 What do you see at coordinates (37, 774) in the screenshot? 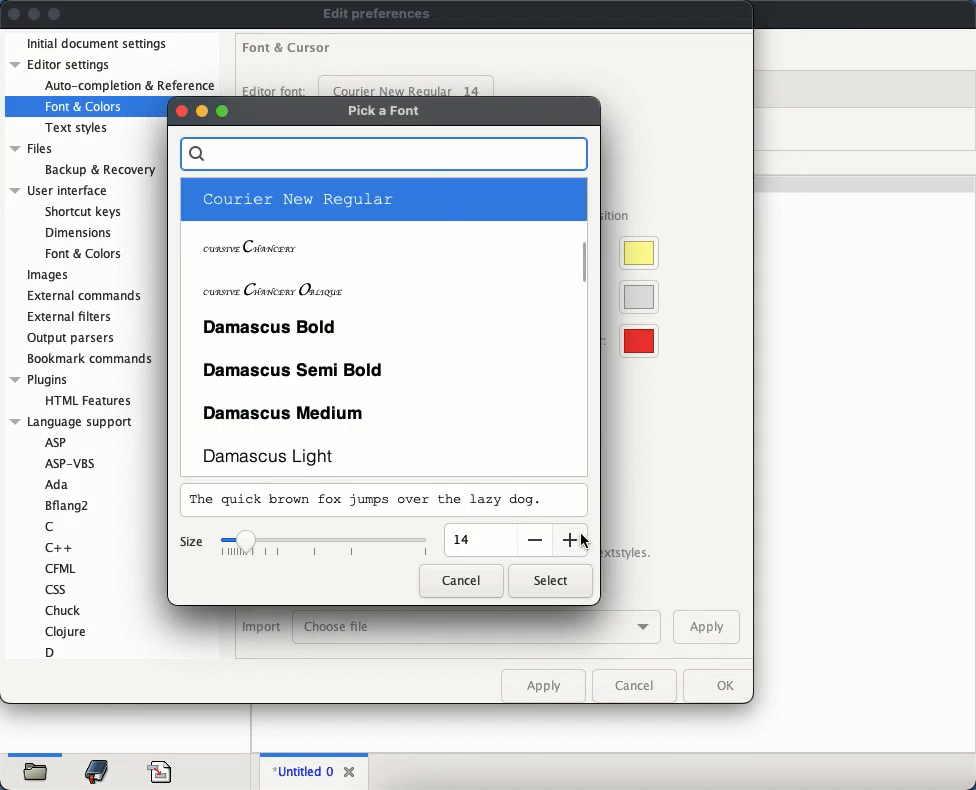
I see `open` at bounding box center [37, 774].